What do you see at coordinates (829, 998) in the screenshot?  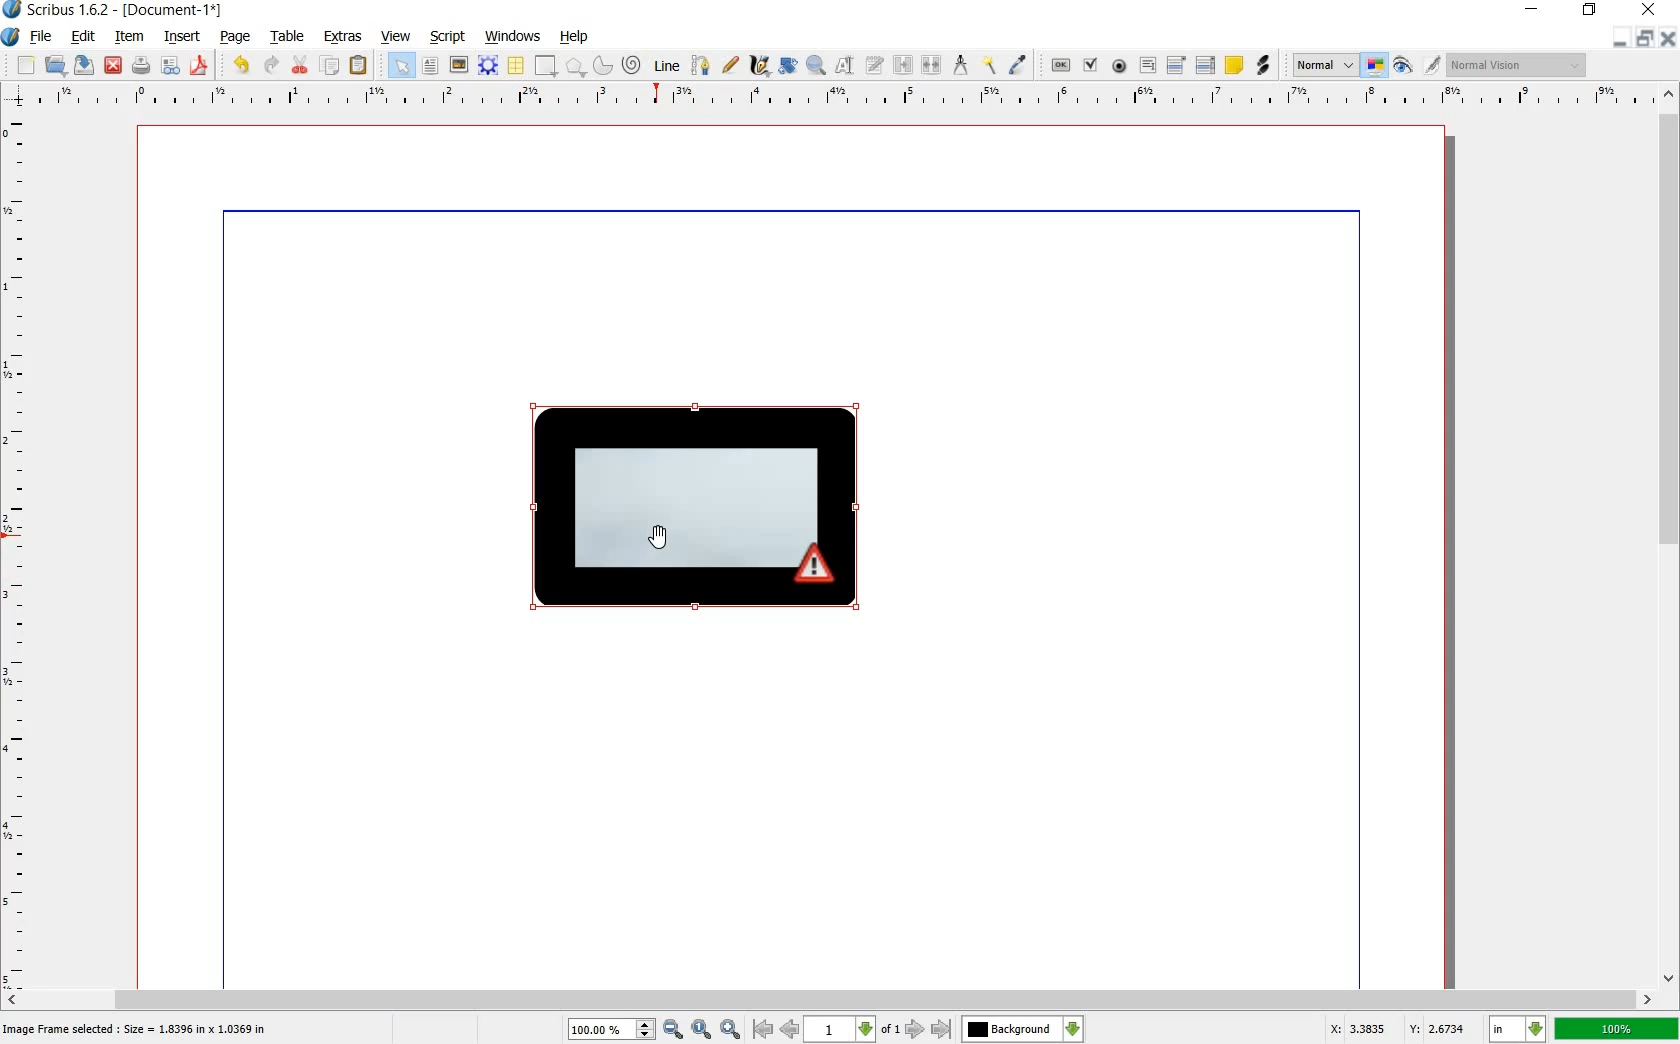 I see `scrollbar` at bounding box center [829, 998].